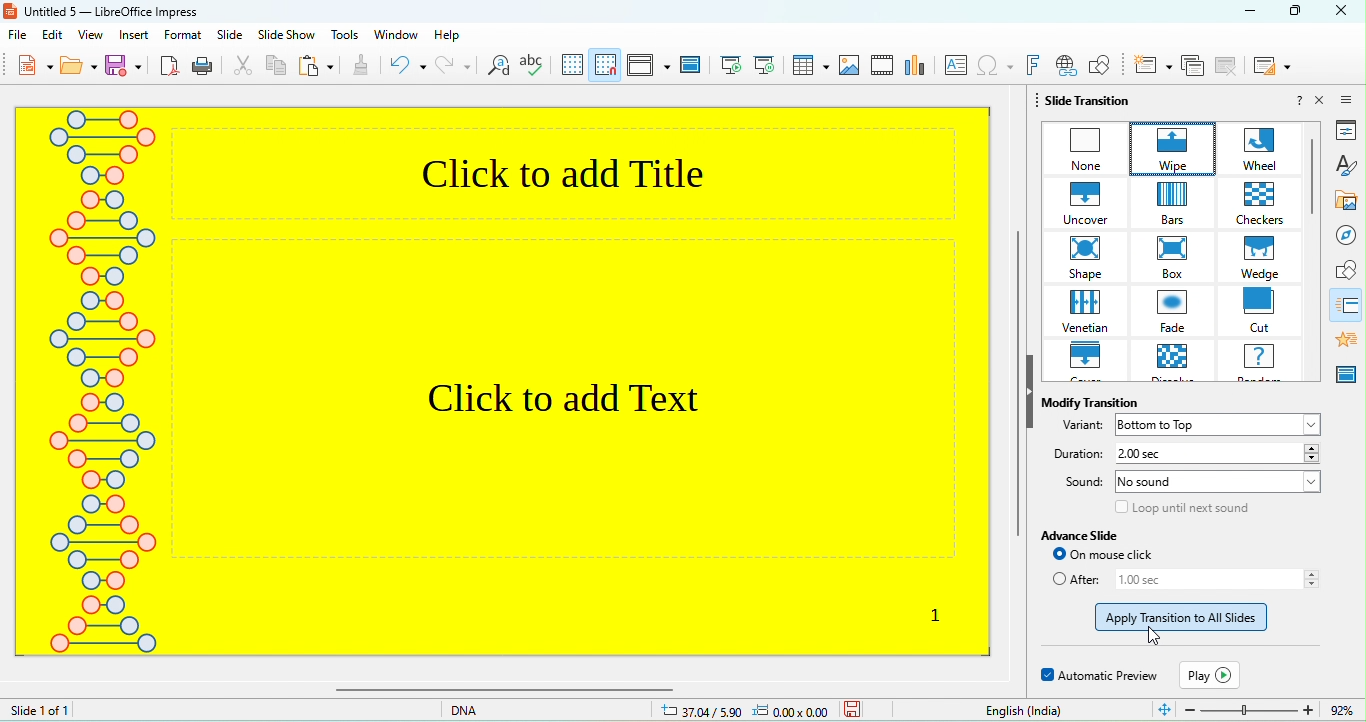 The image size is (1366, 722). What do you see at coordinates (408, 66) in the screenshot?
I see `undo` at bounding box center [408, 66].